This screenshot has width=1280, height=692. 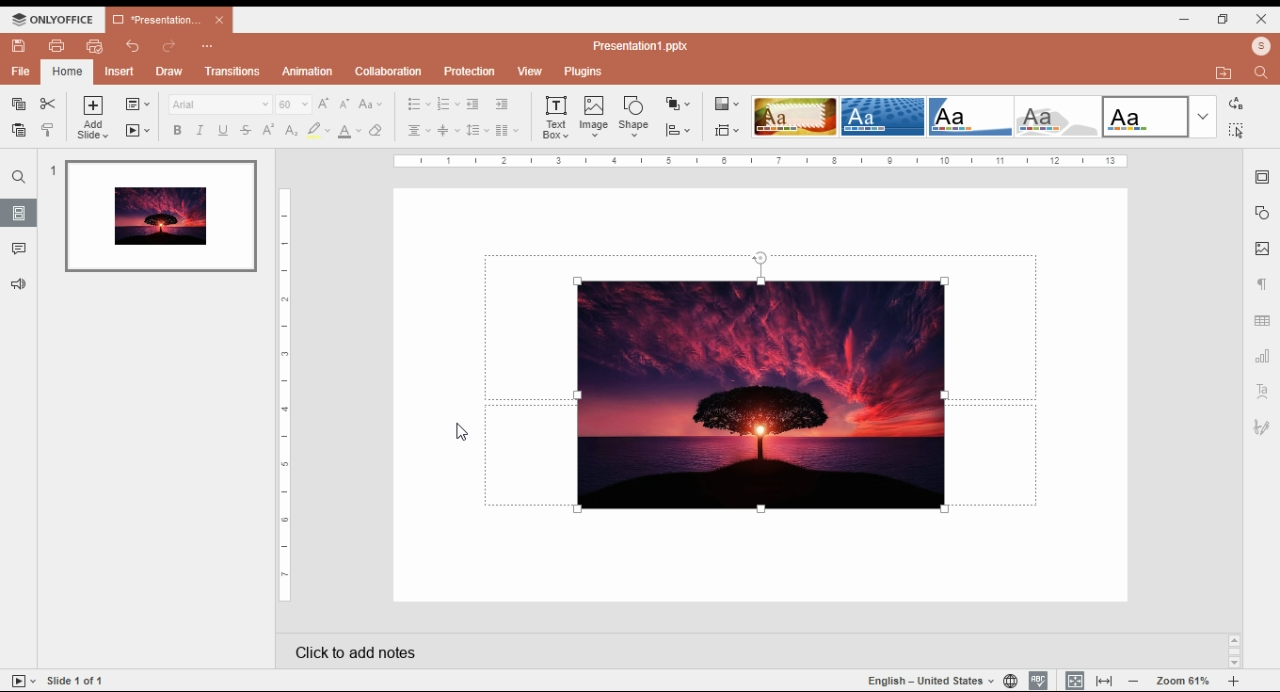 I want to click on find, so click(x=1259, y=74).